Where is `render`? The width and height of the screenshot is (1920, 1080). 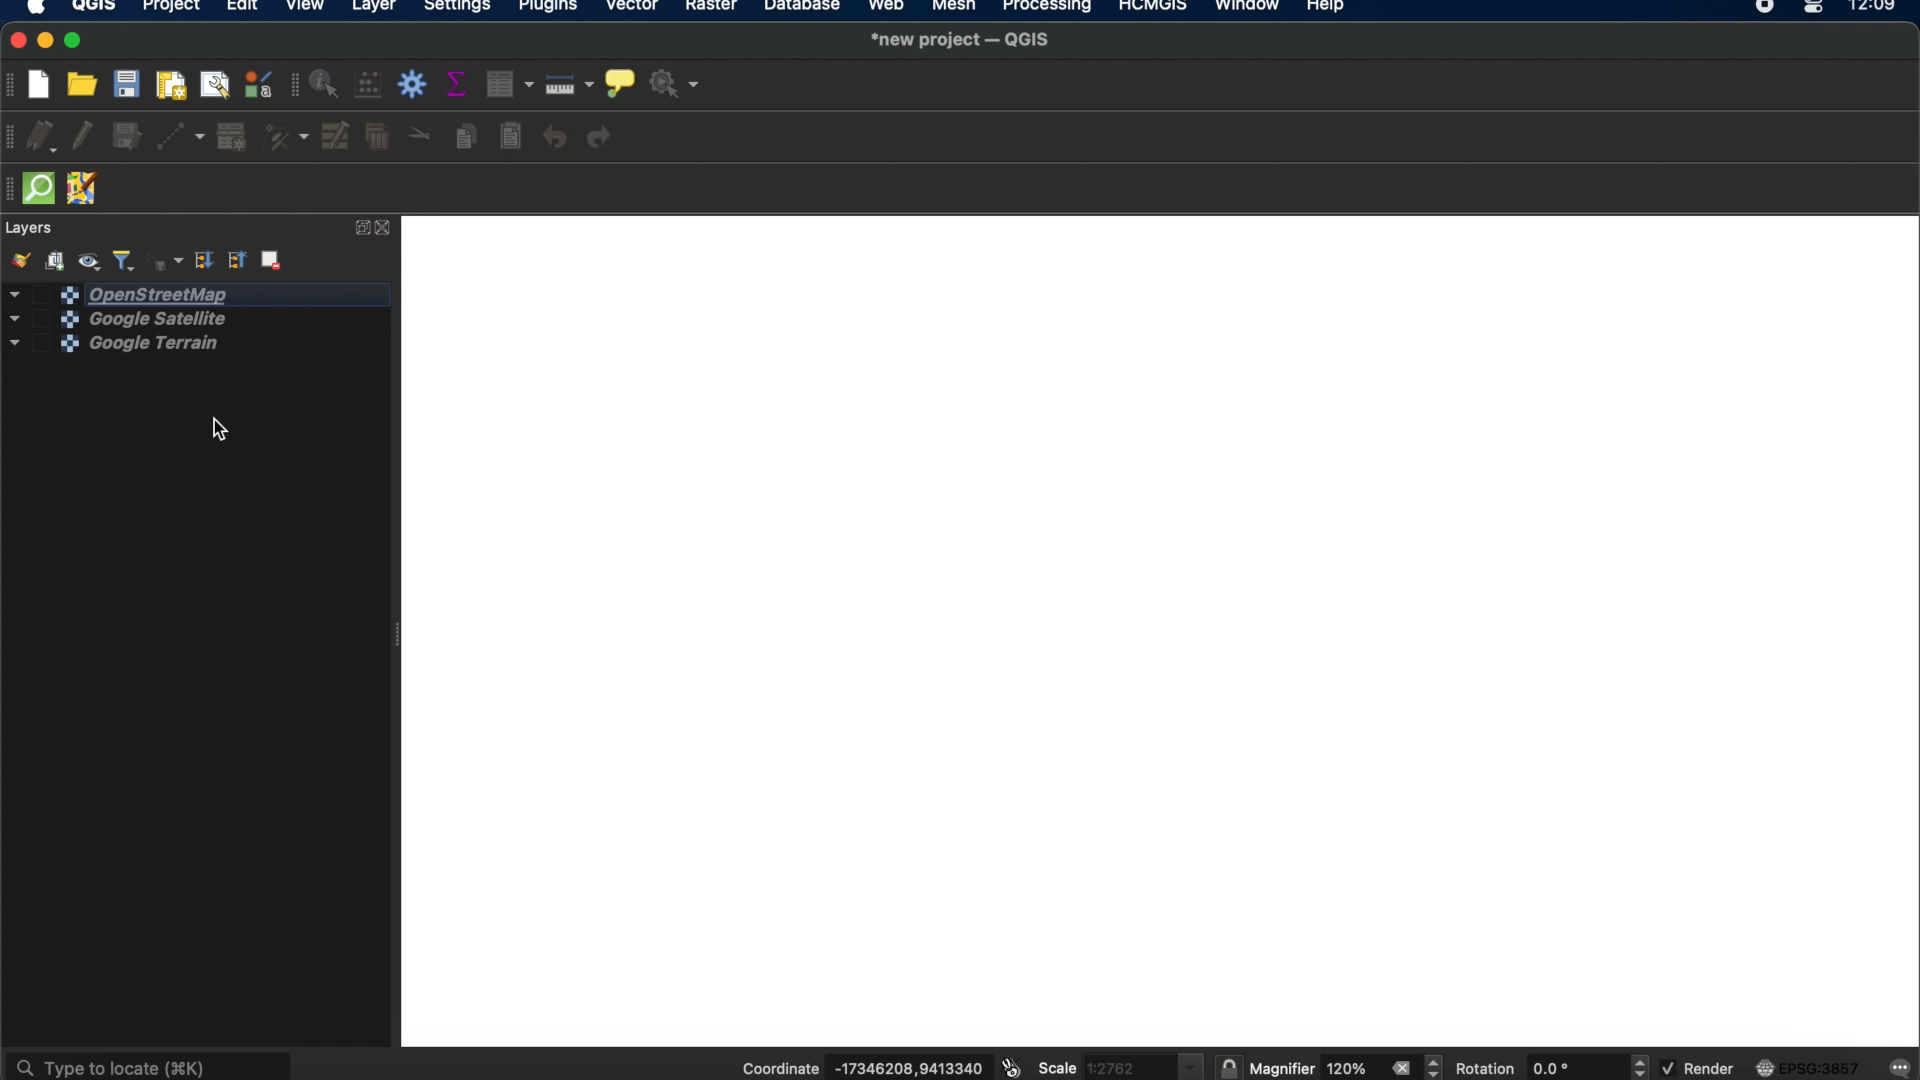
render is located at coordinates (1697, 1068).